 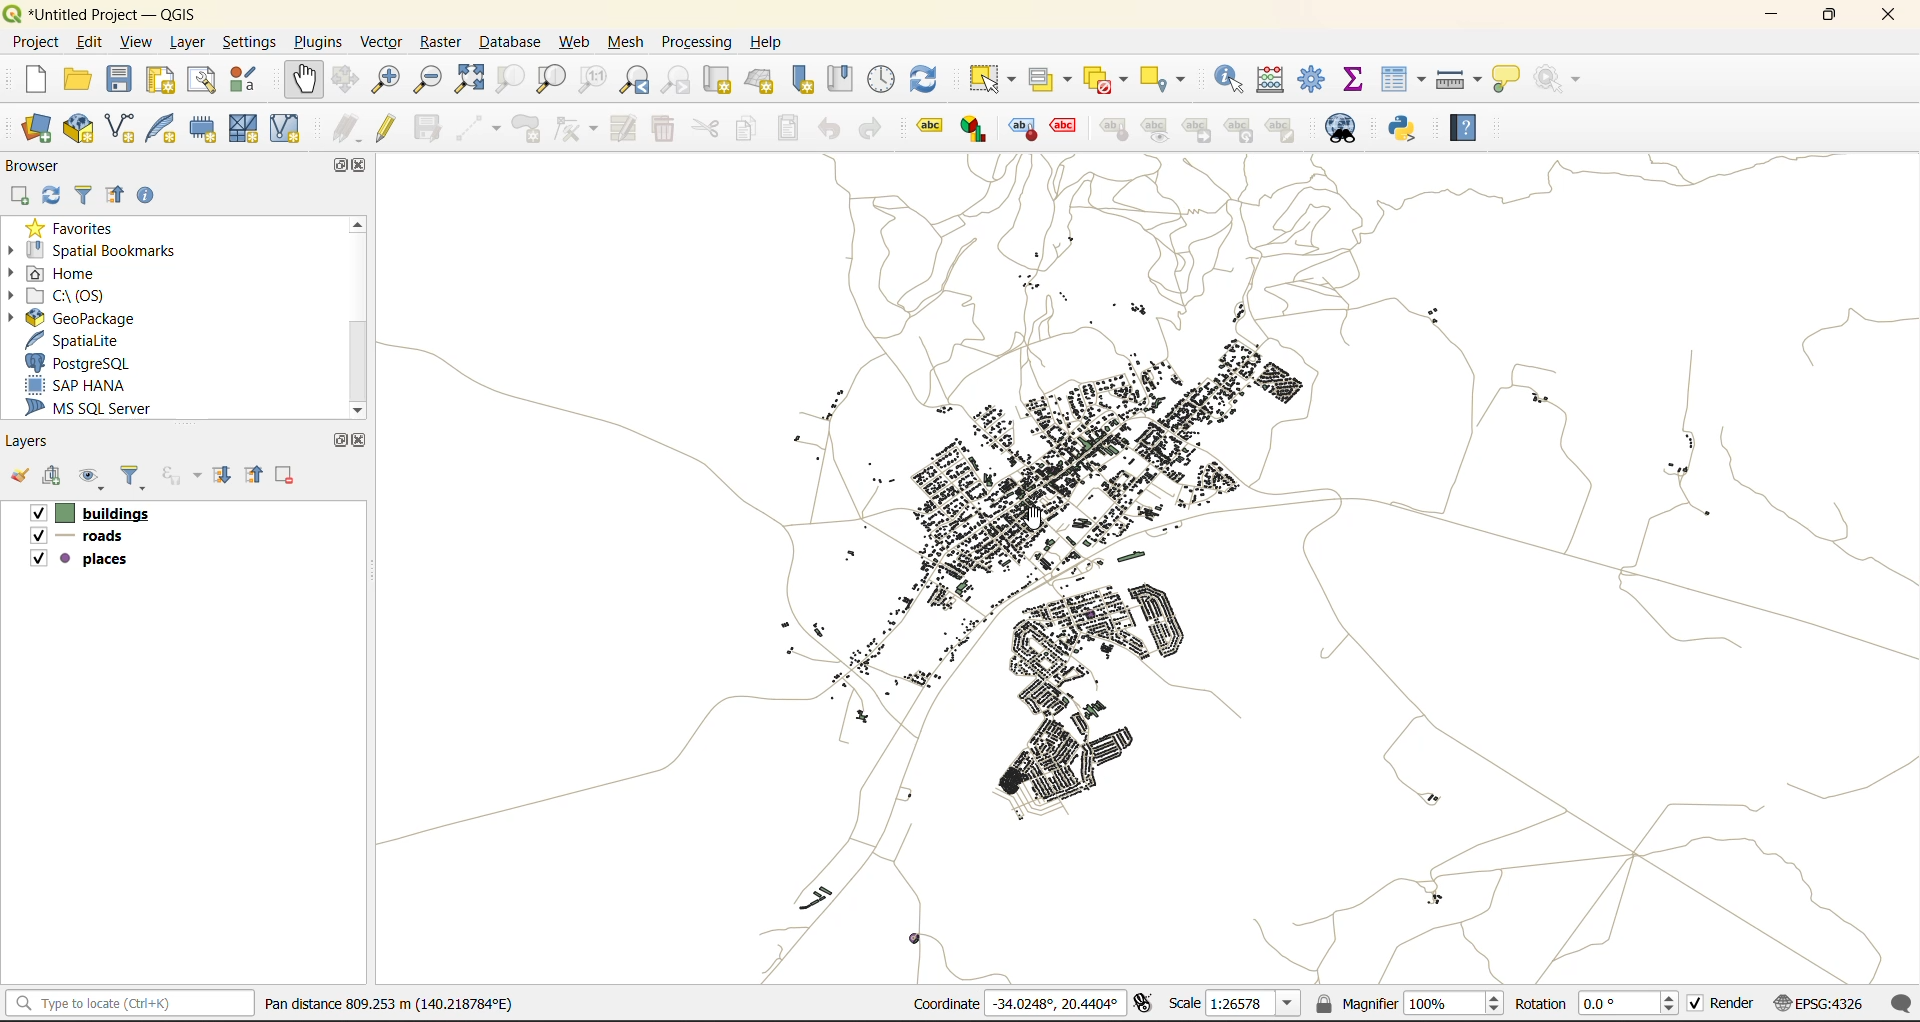 What do you see at coordinates (51, 196) in the screenshot?
I see `refresh` at bounding box center [51, 196].